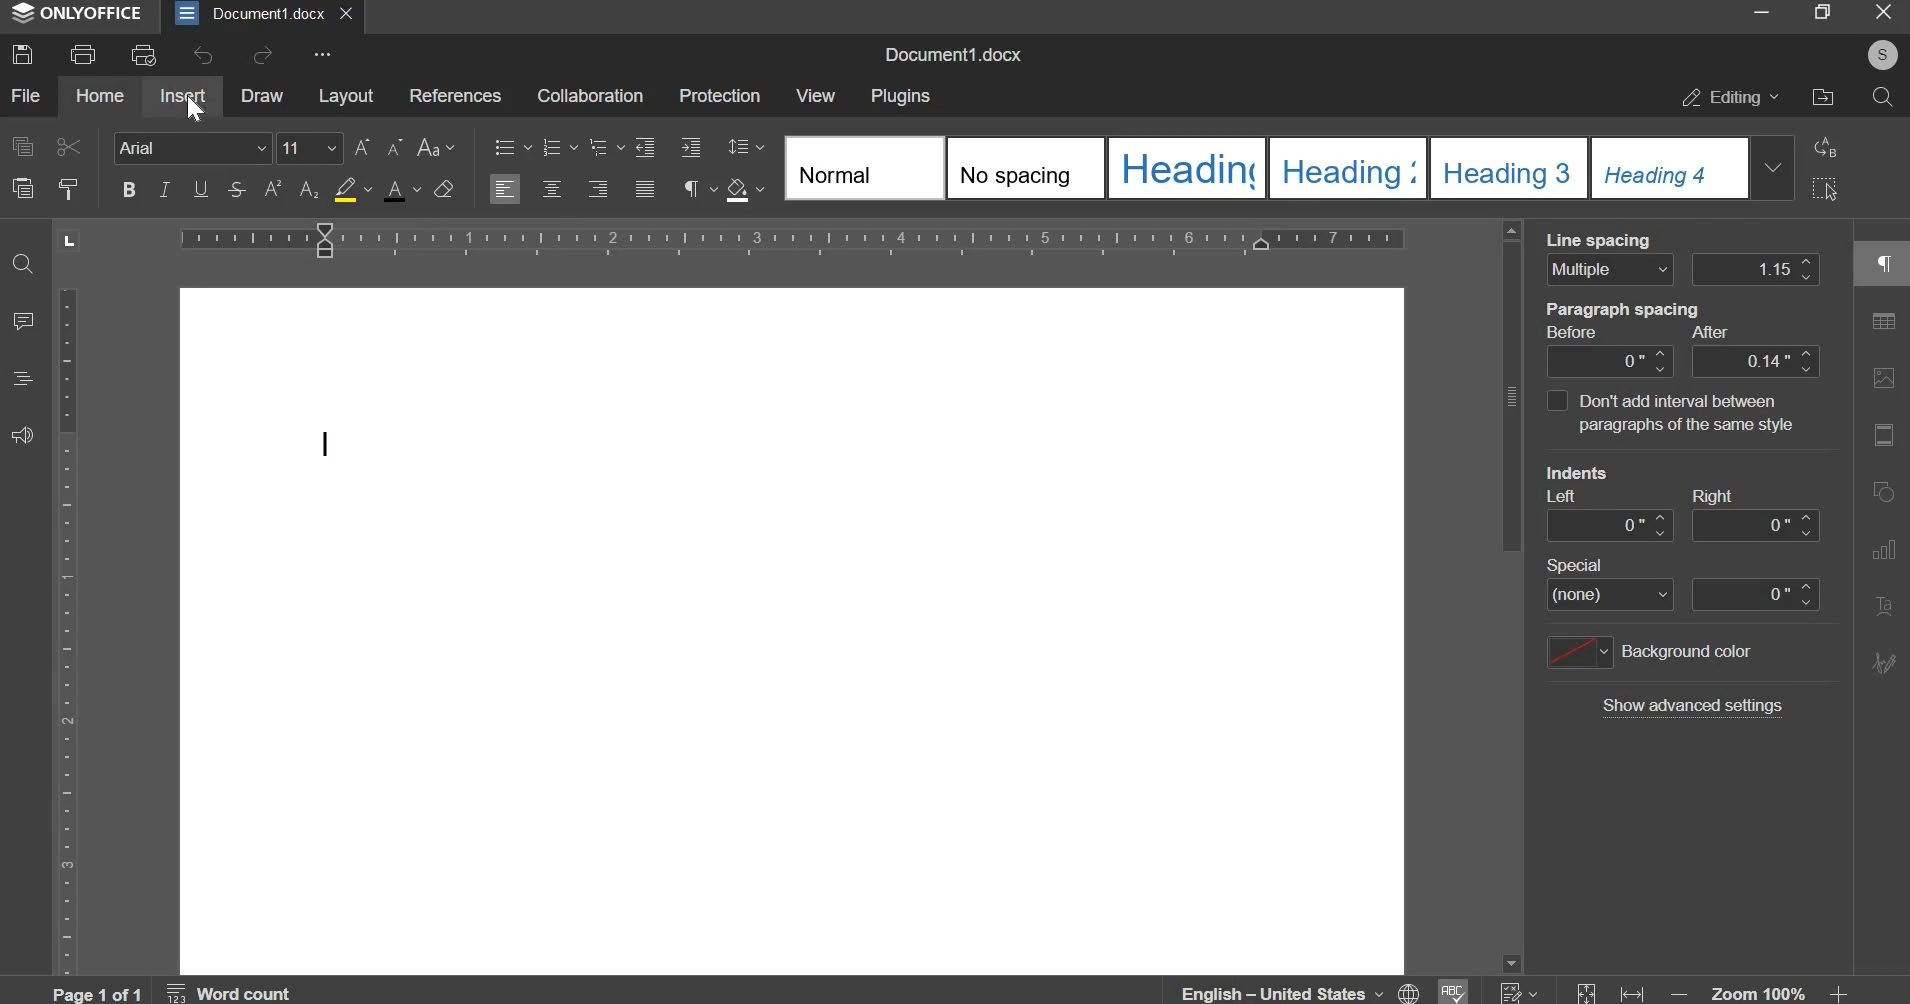 This screenshot has width=1910, height=1004. What do you see at coordinates (436, 144) in the screenshot?
I see `change case` at bounding box center [436, 144].